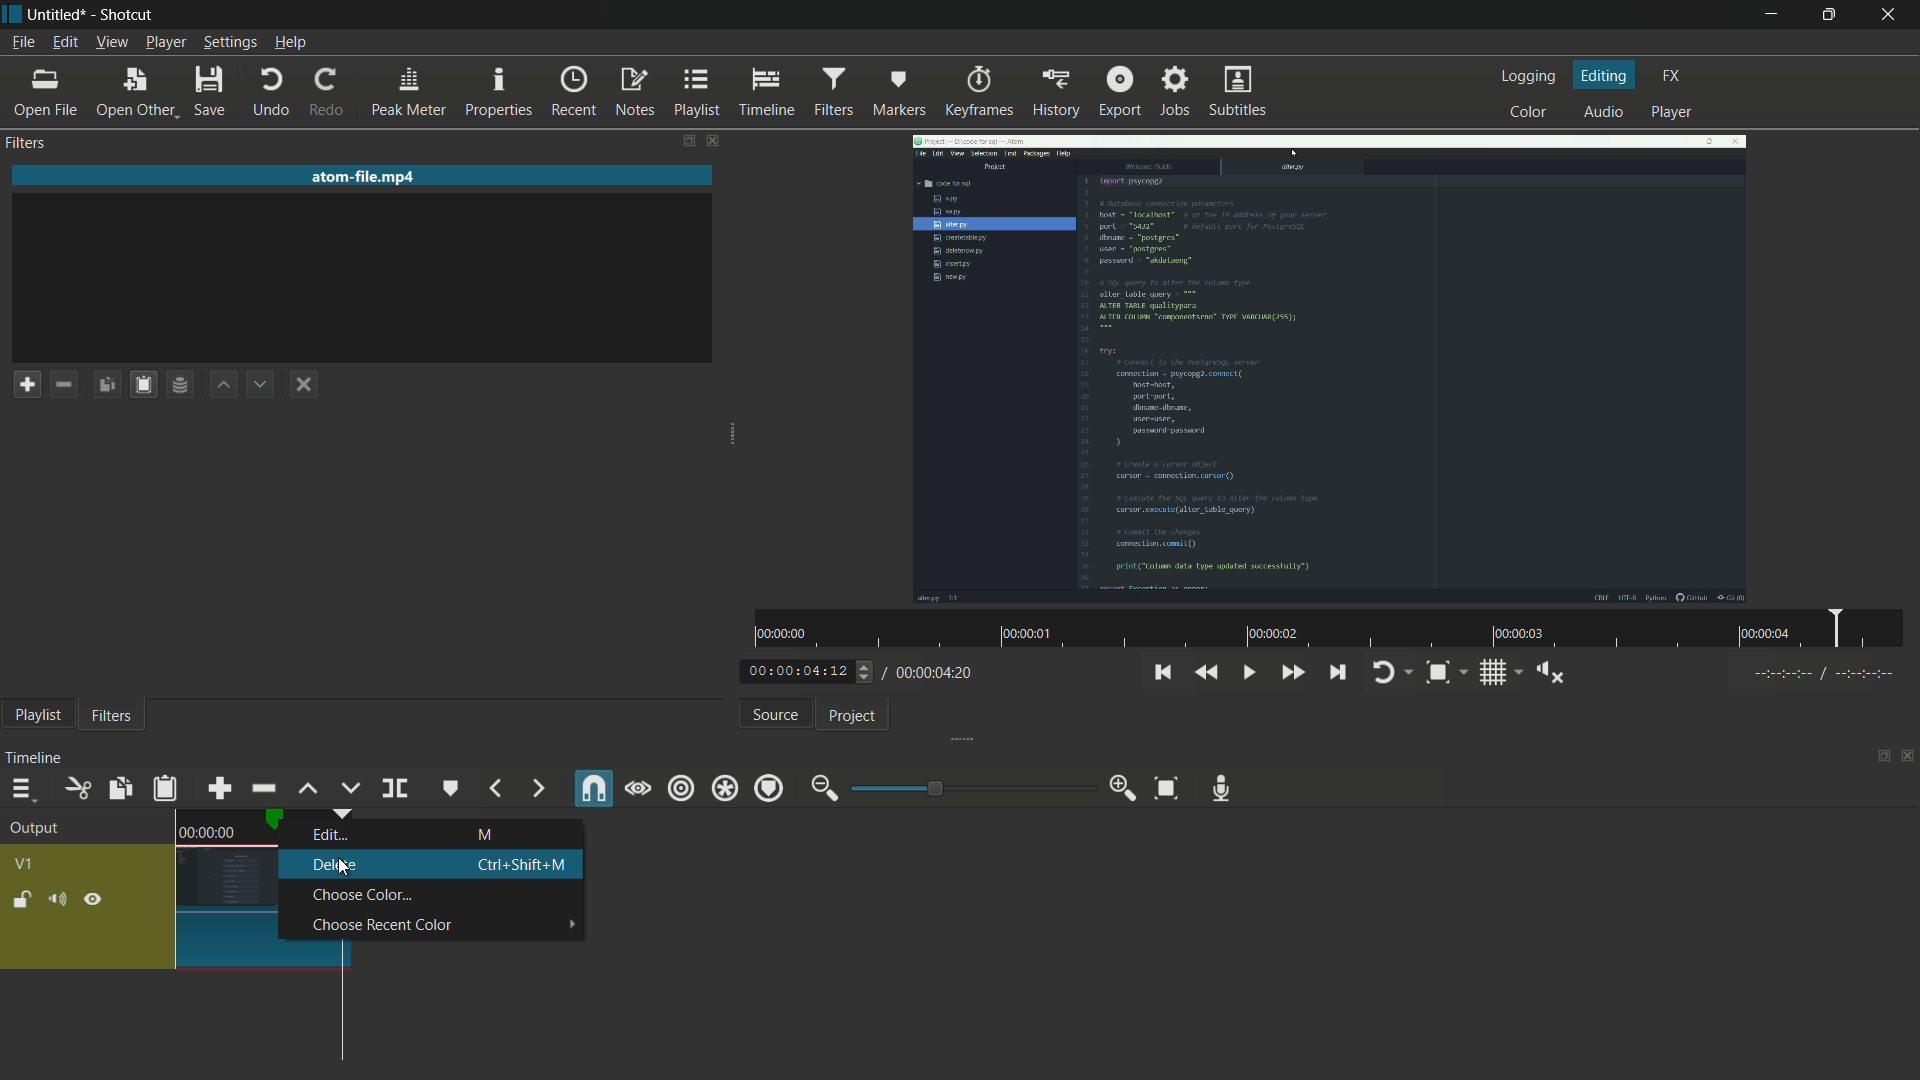 The width and height of the screenshot is (1920, 1080). What do you see at coordinates (44, 95) in the screenshot?
I see `open file` at bounding box center [44, 95].